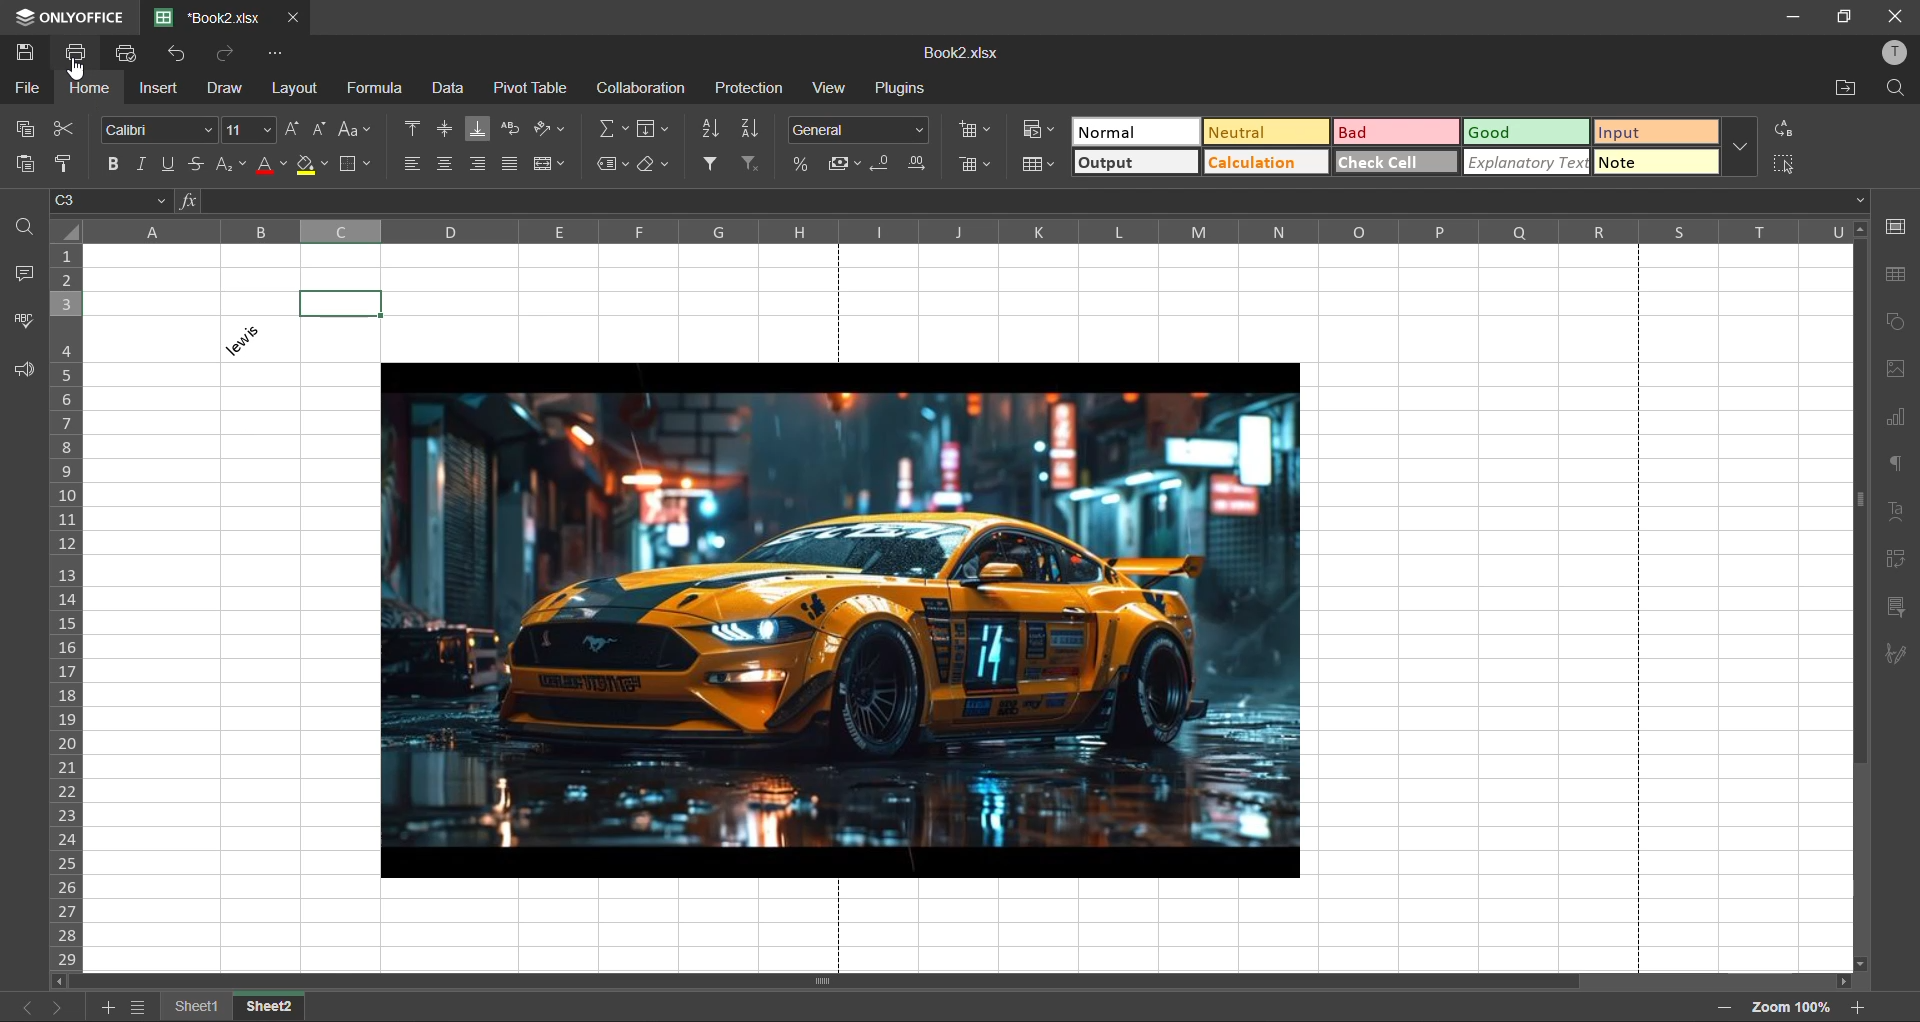  I want to click on orientation, so click(545, 131).